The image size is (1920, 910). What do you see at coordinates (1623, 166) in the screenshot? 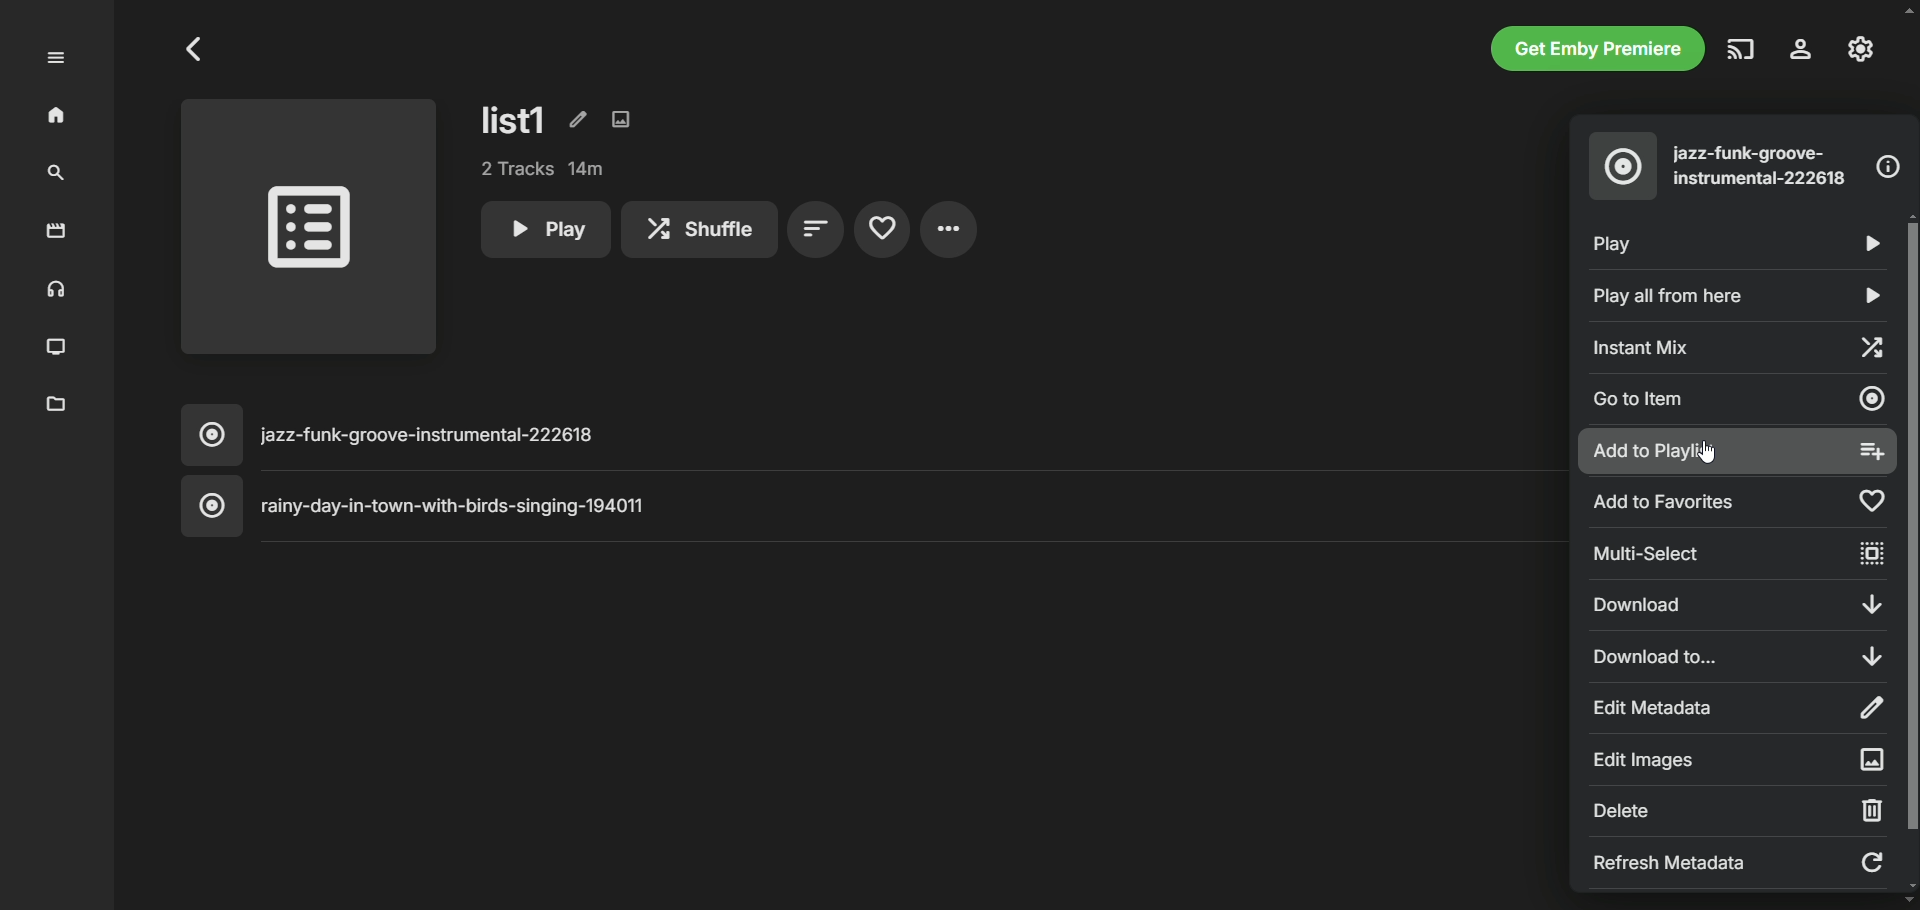
I see `music album` at bounding box center [1623, 166].